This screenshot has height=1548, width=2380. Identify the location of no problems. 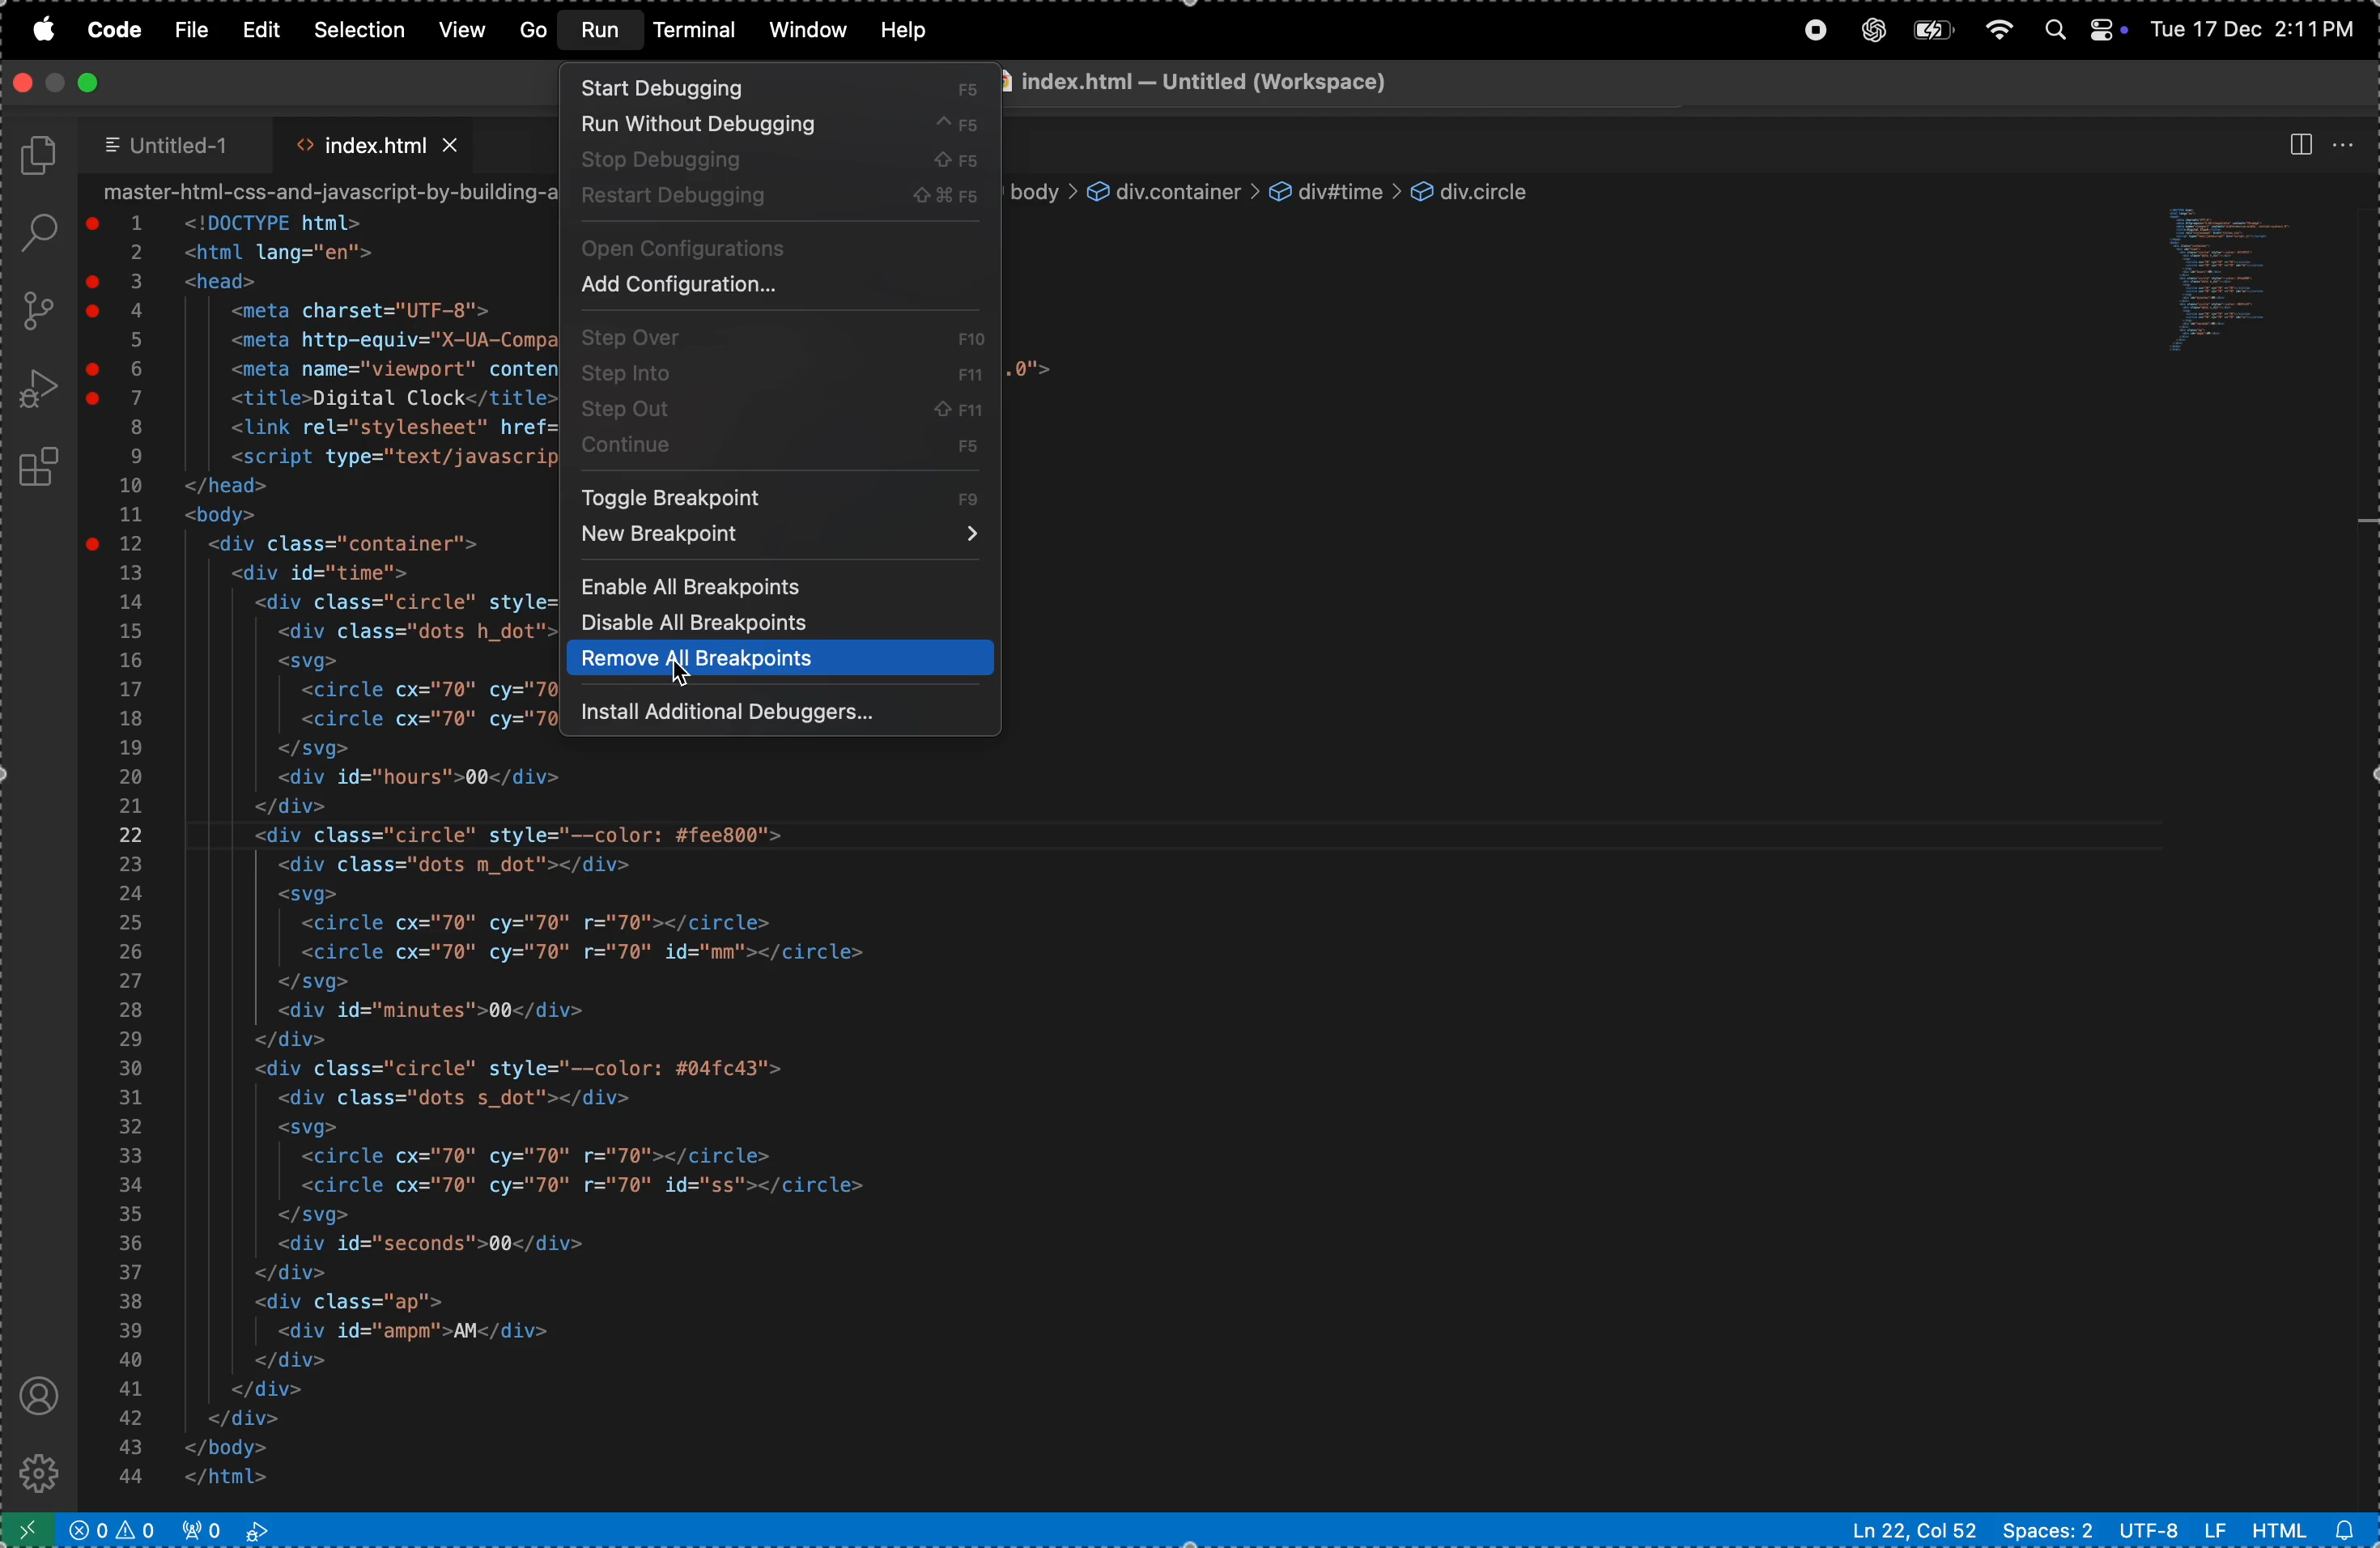
(118, 1528).